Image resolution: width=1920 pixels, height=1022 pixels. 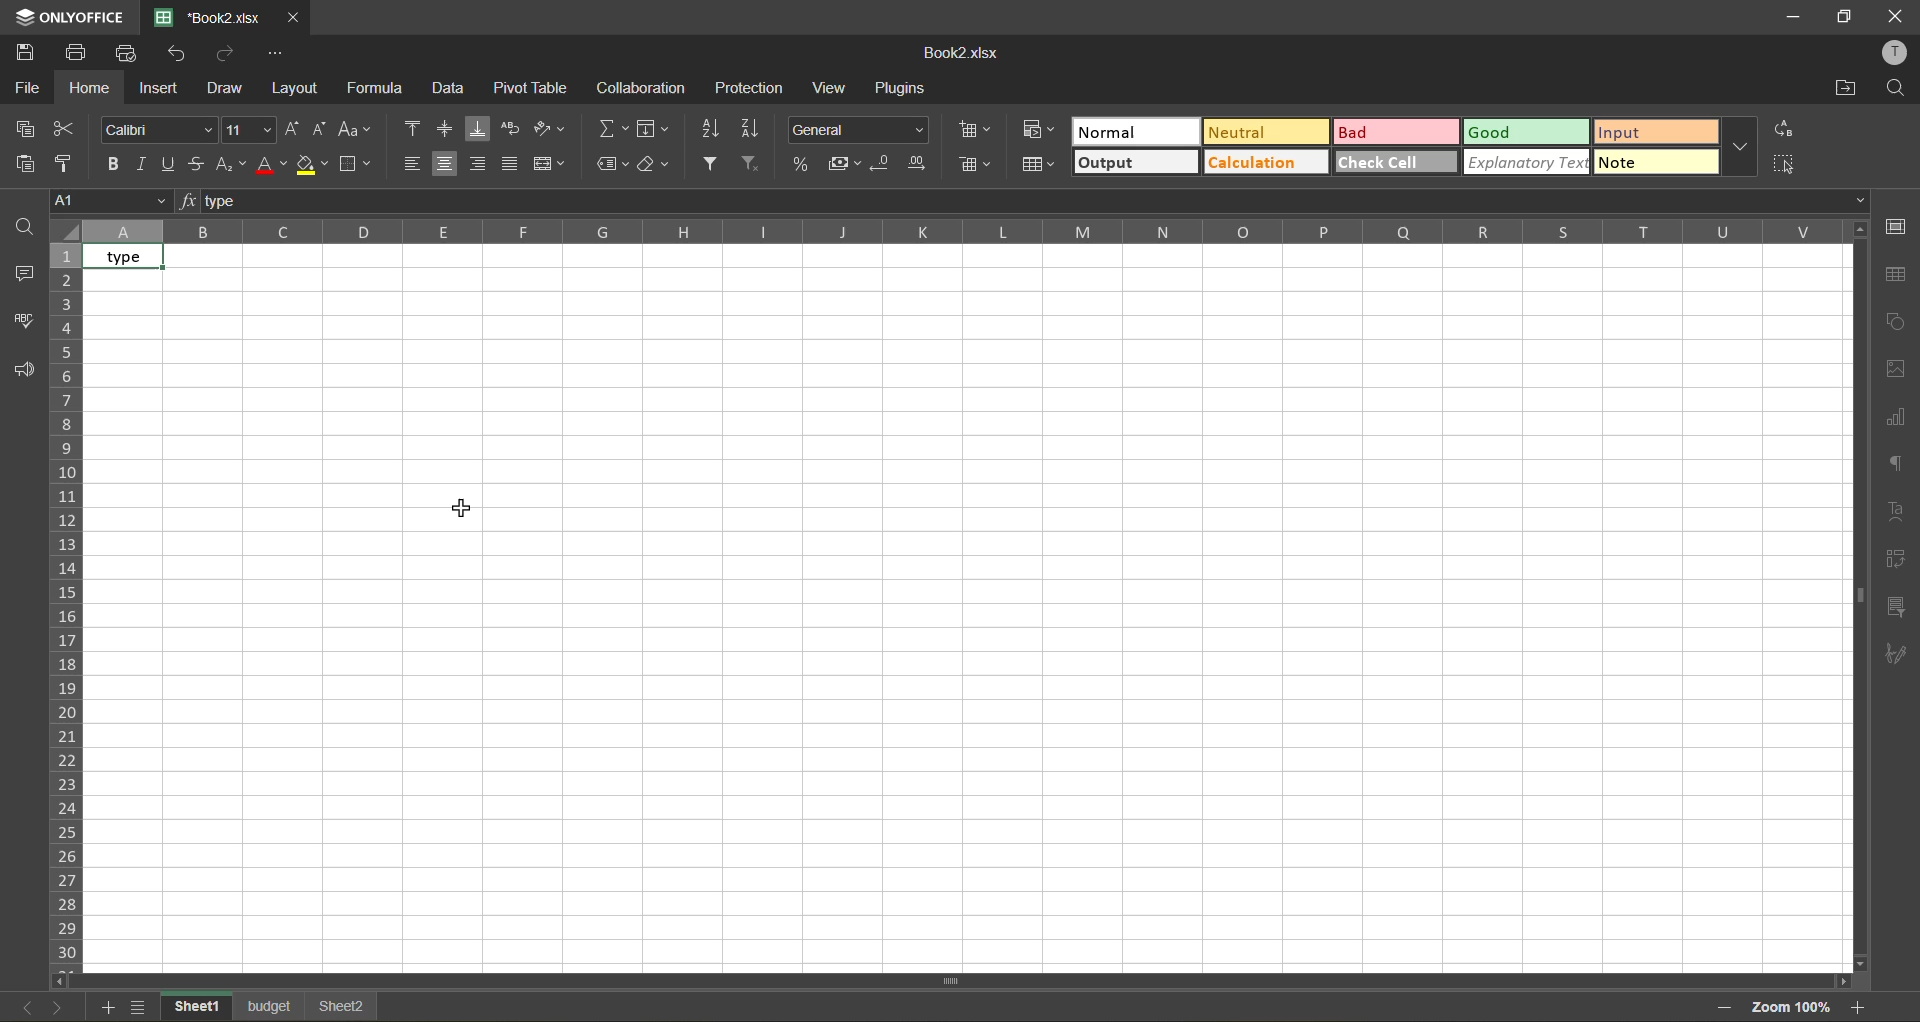 I want to click on plugins, so click(x=903, y=89).